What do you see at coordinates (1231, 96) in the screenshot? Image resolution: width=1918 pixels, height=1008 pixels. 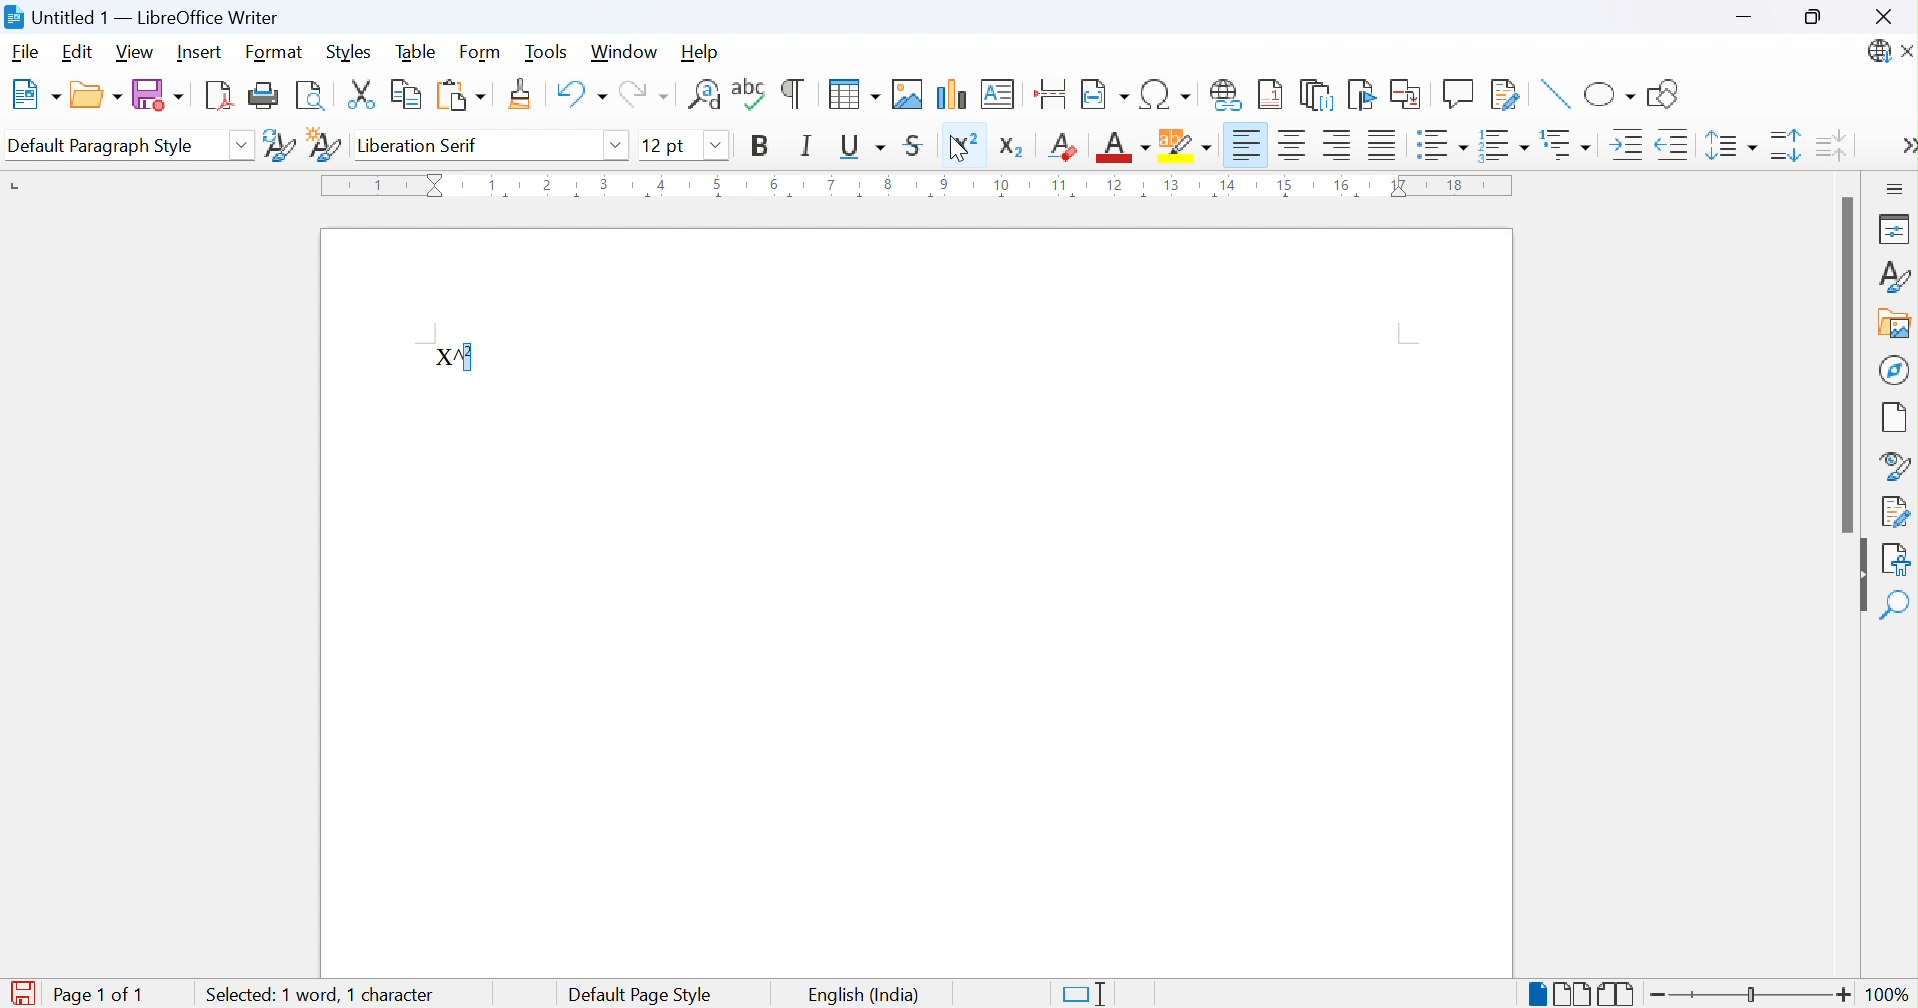 I see `Insert hyperlink` at bounding box center [1231, 96].